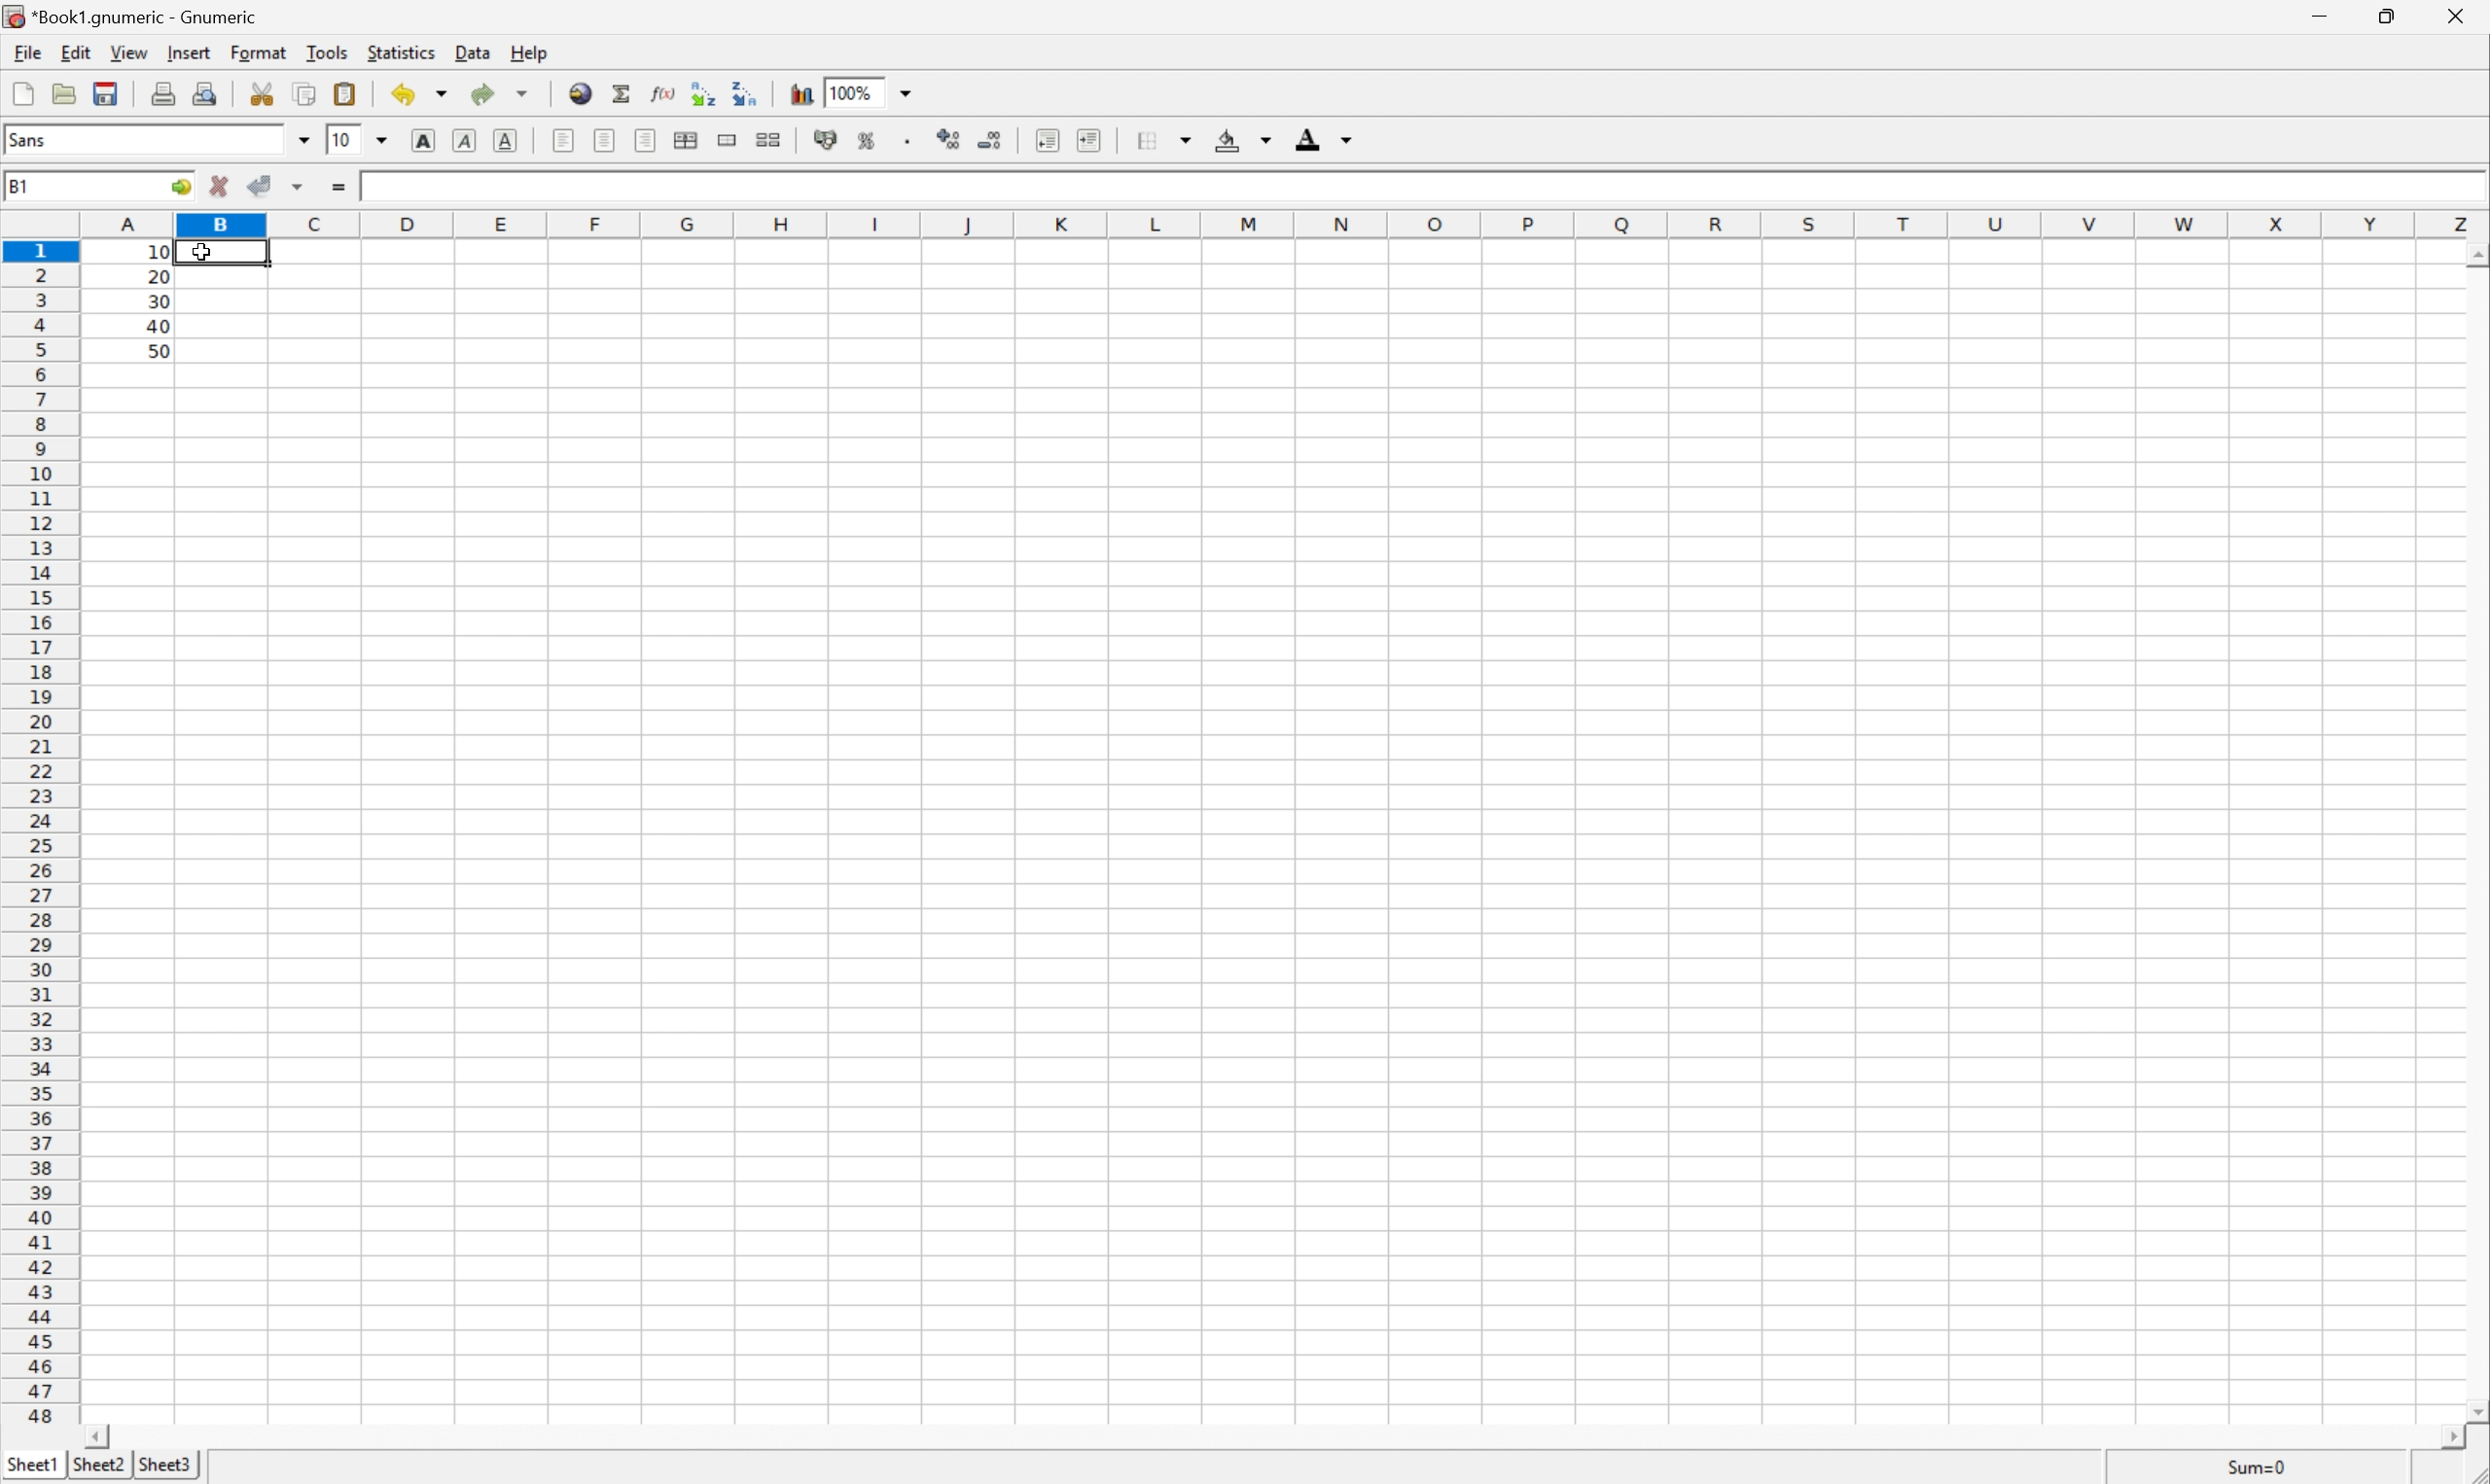  I want to click on Scroll Down, so click(2474, 1409).